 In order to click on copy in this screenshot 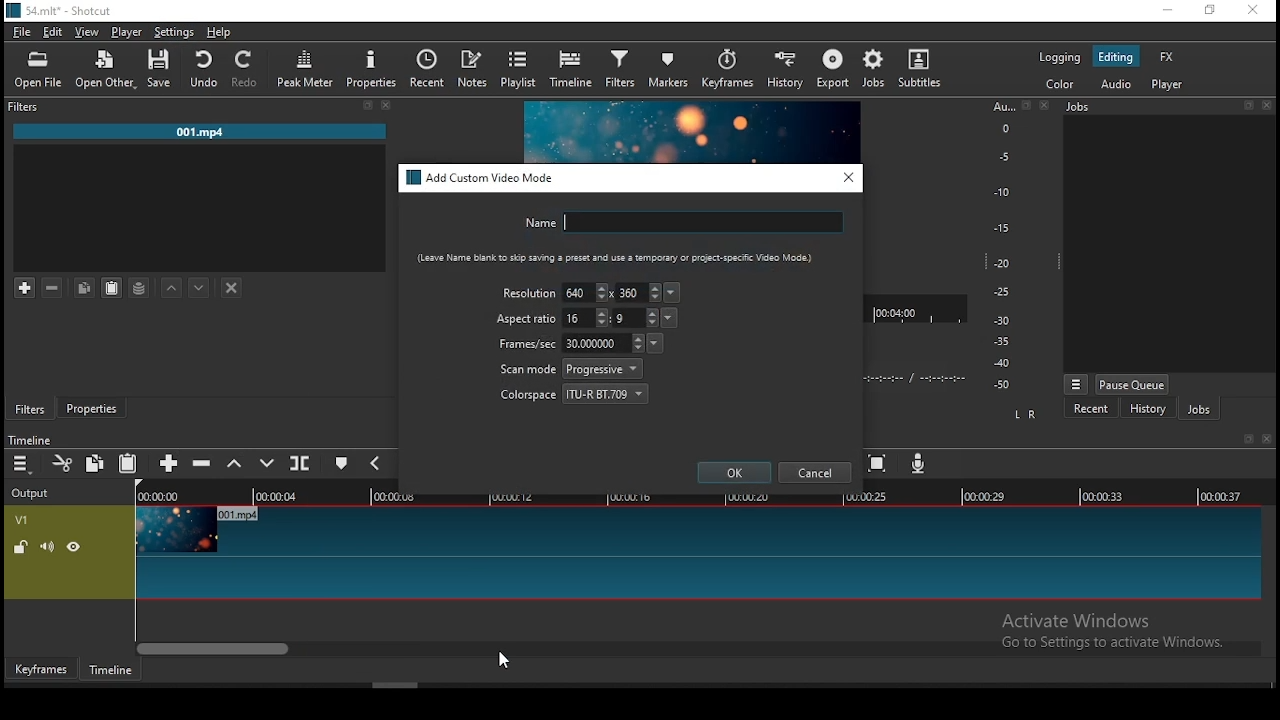, I will do `click(84, 287)`.